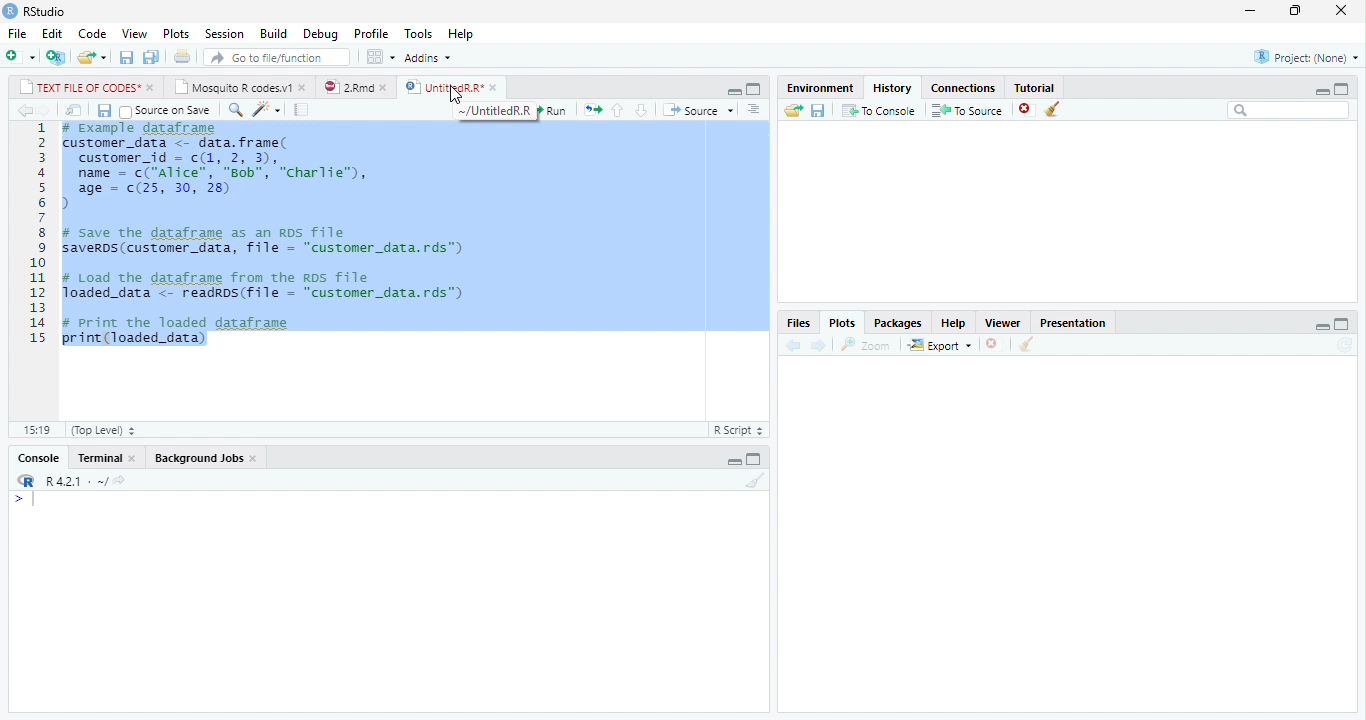 Image resolution: width=1366 pixels, height=720 pixels. Describe the element at coordinates (151, 88) in the screenshot. I see `close` at that location.